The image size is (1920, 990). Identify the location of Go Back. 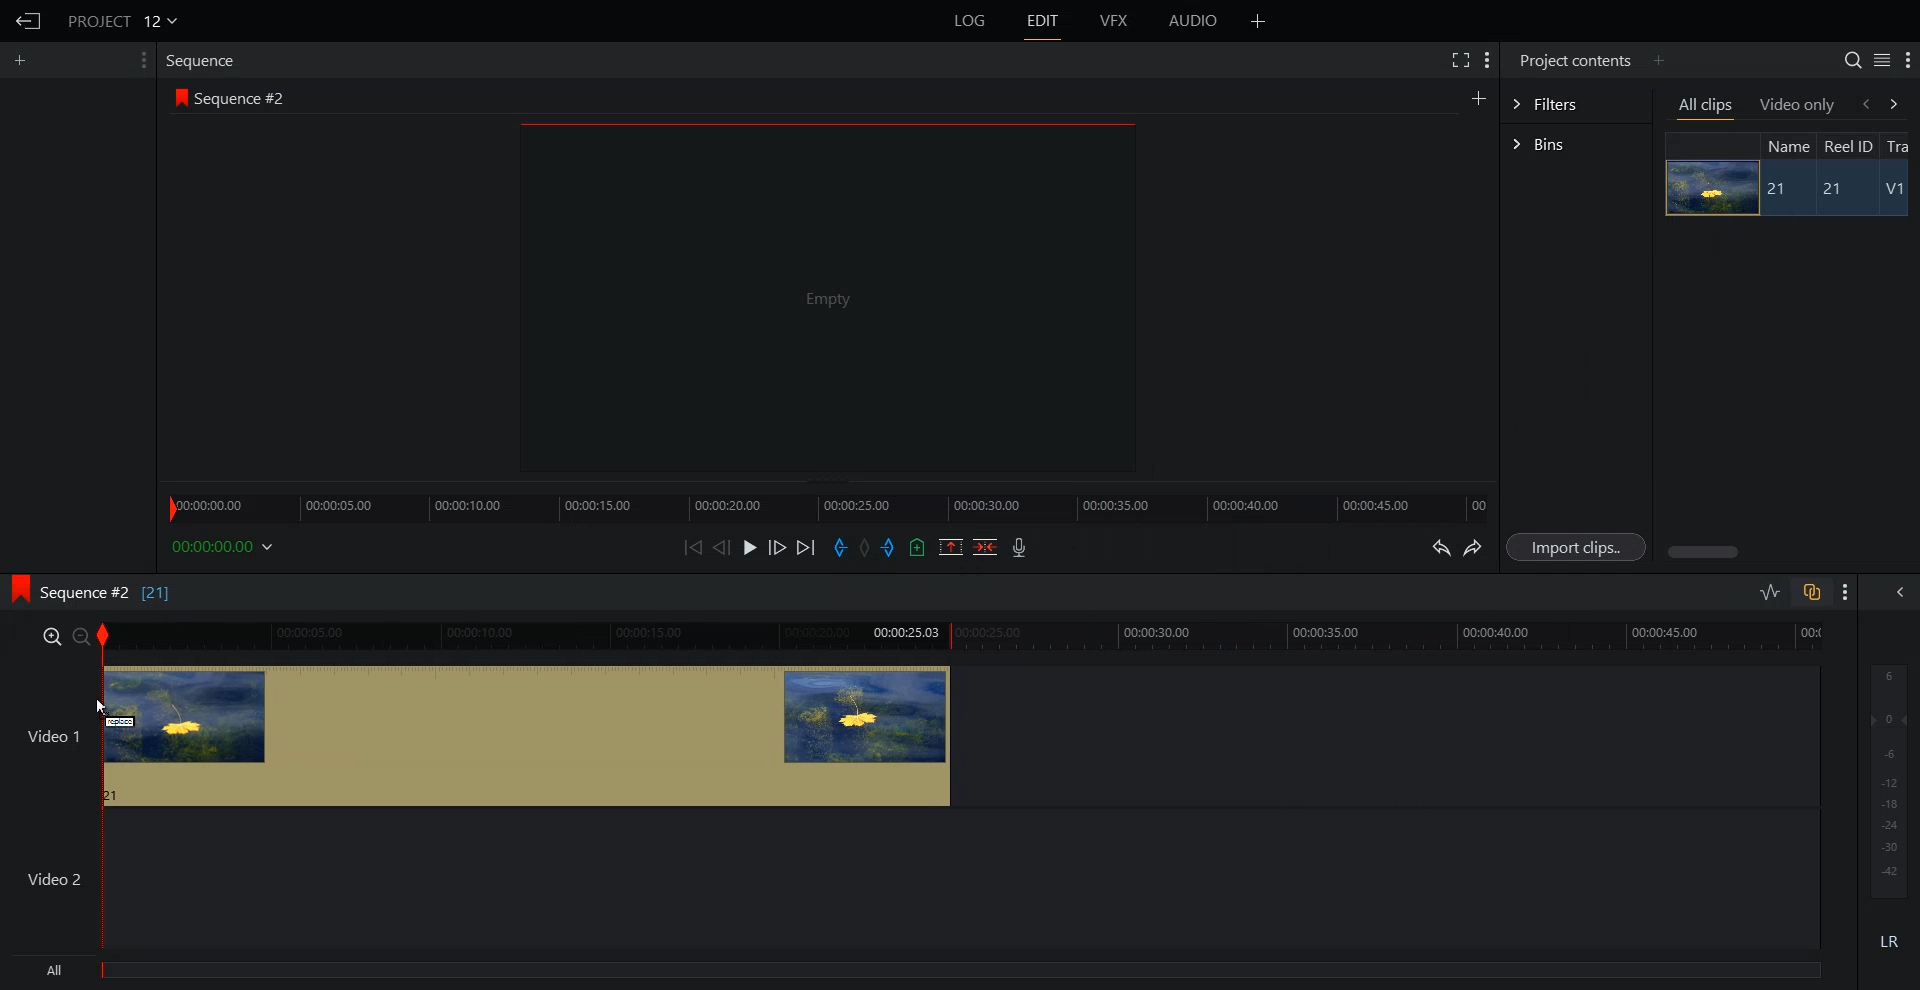
(29, 22).